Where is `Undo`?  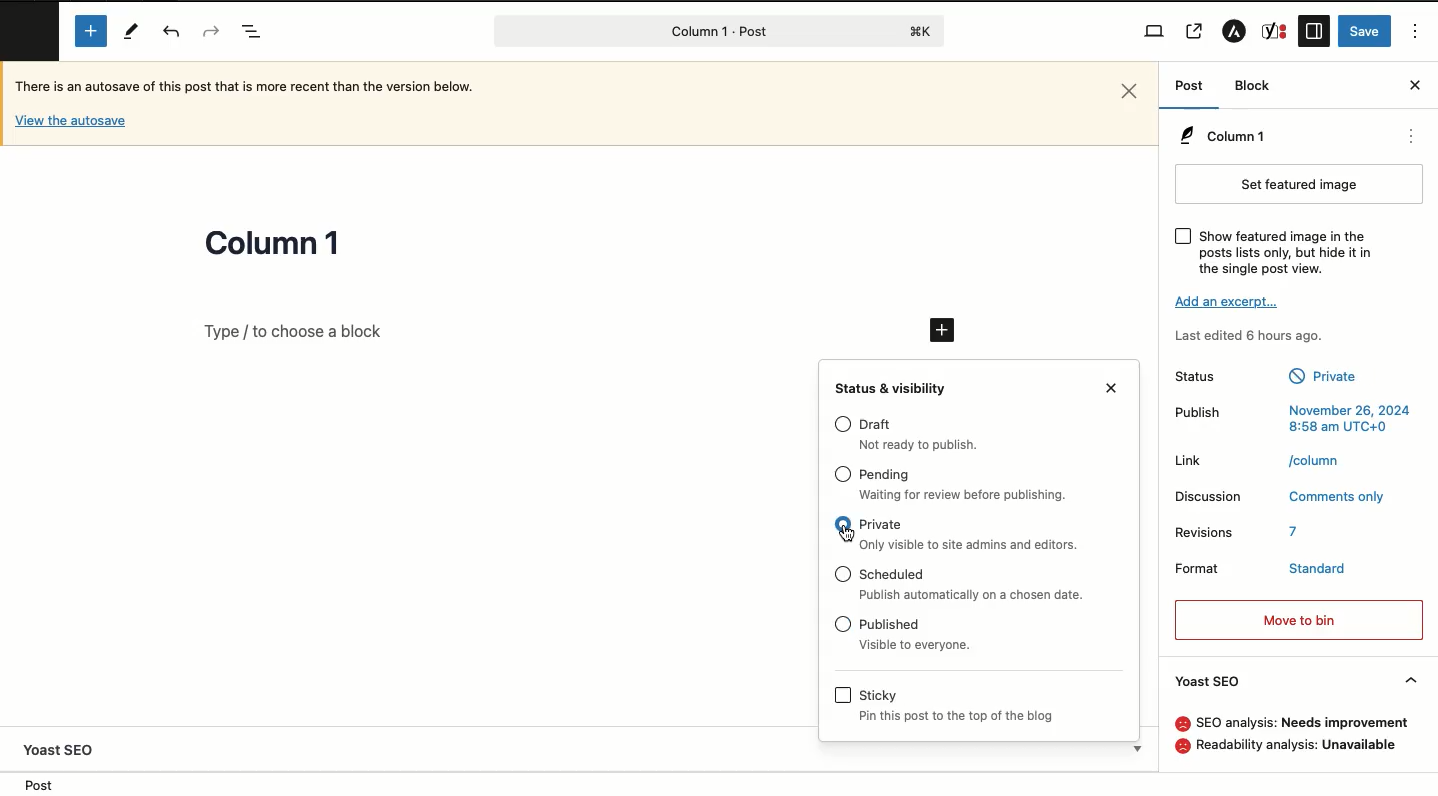 Undo is located at coordinates (172, 32).